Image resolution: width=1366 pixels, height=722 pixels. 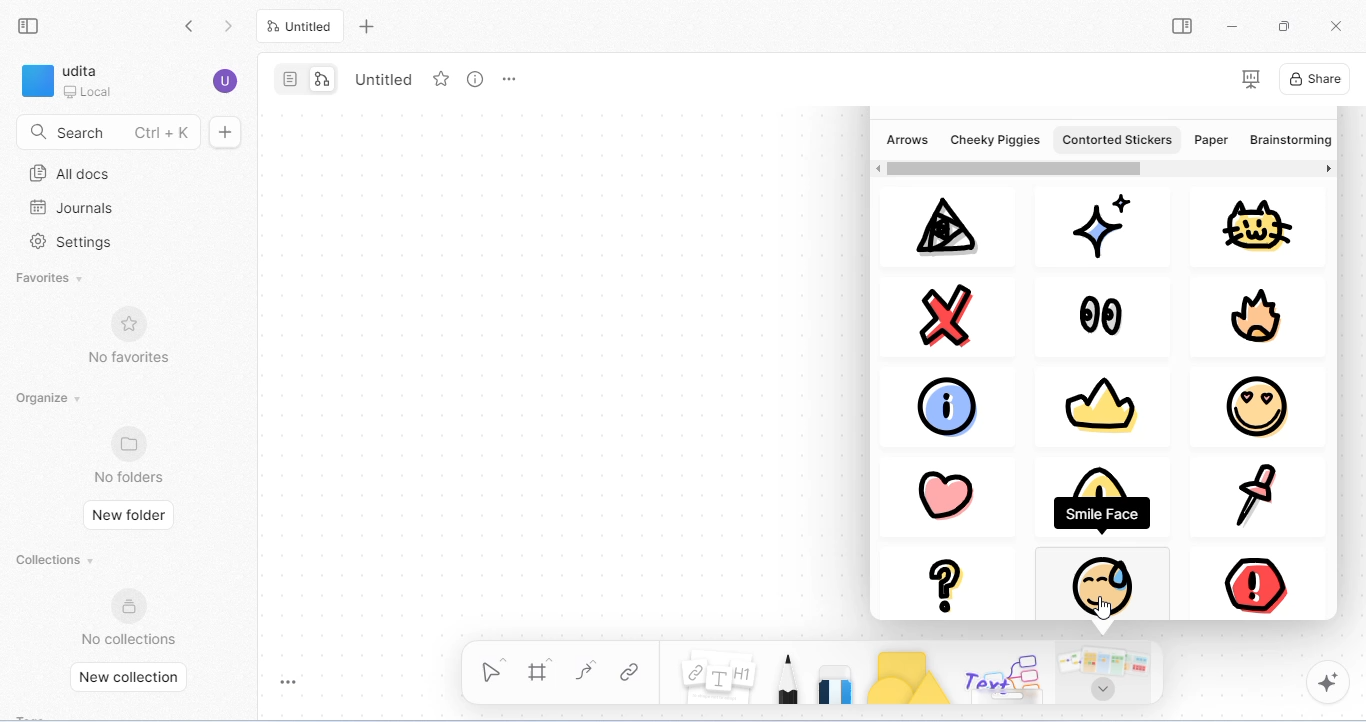 I want to click on favorites, so click(x=51, y=280).